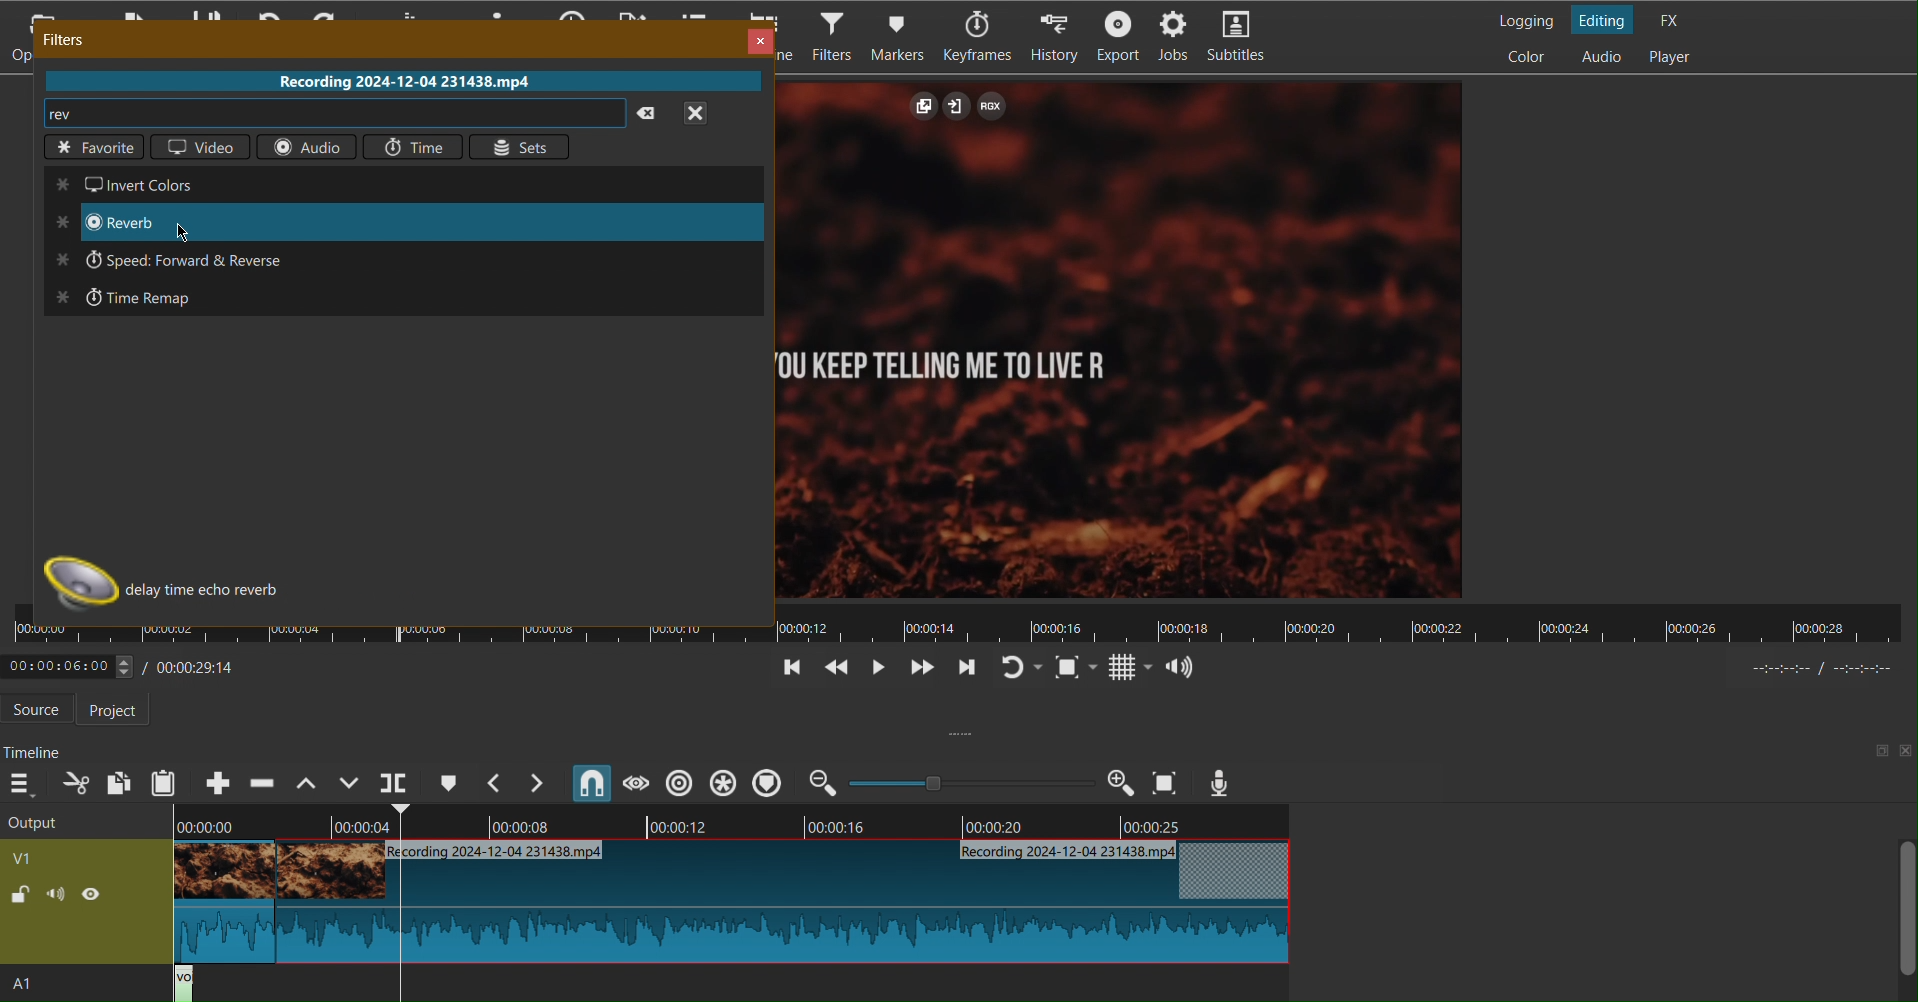 This screenshot has height=1002, width=1918. Describe the element at coordinates (980, 37) in the screenshot. I see `Keyframes` at that location.